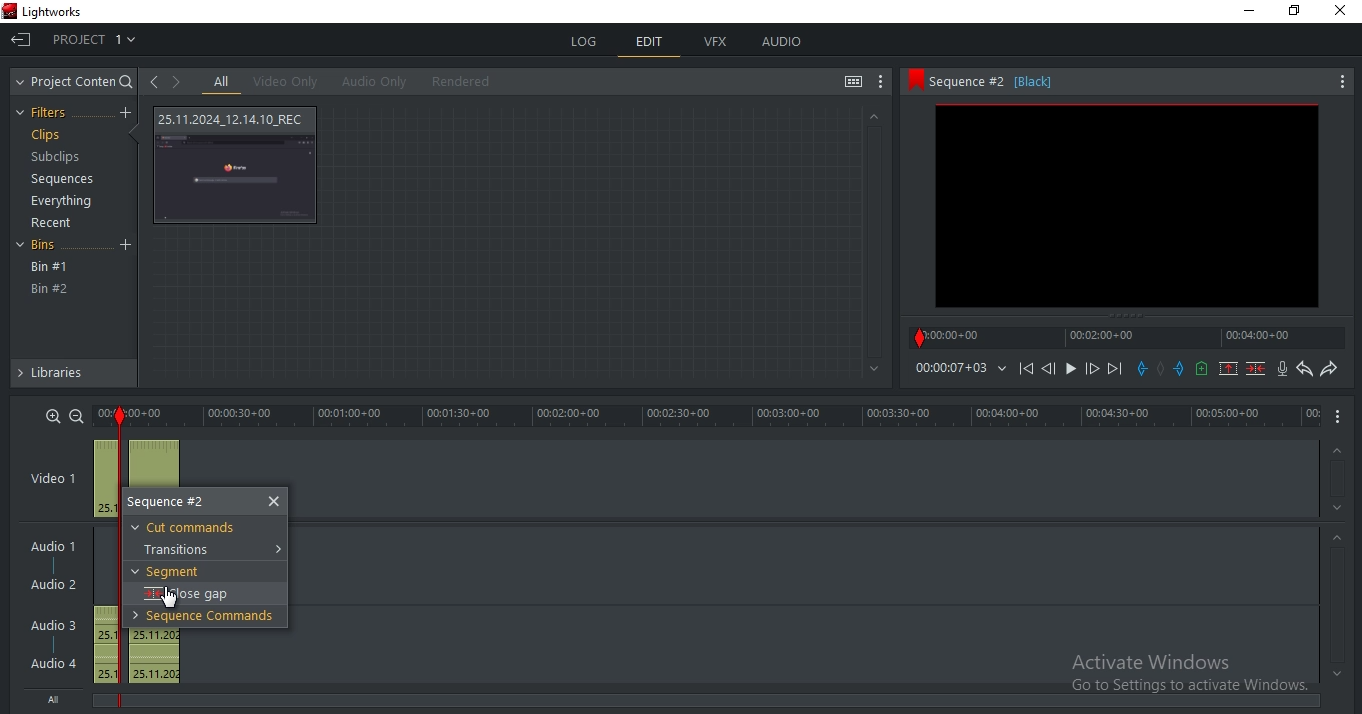  I want to click on Add mark, so click(1161, 369).